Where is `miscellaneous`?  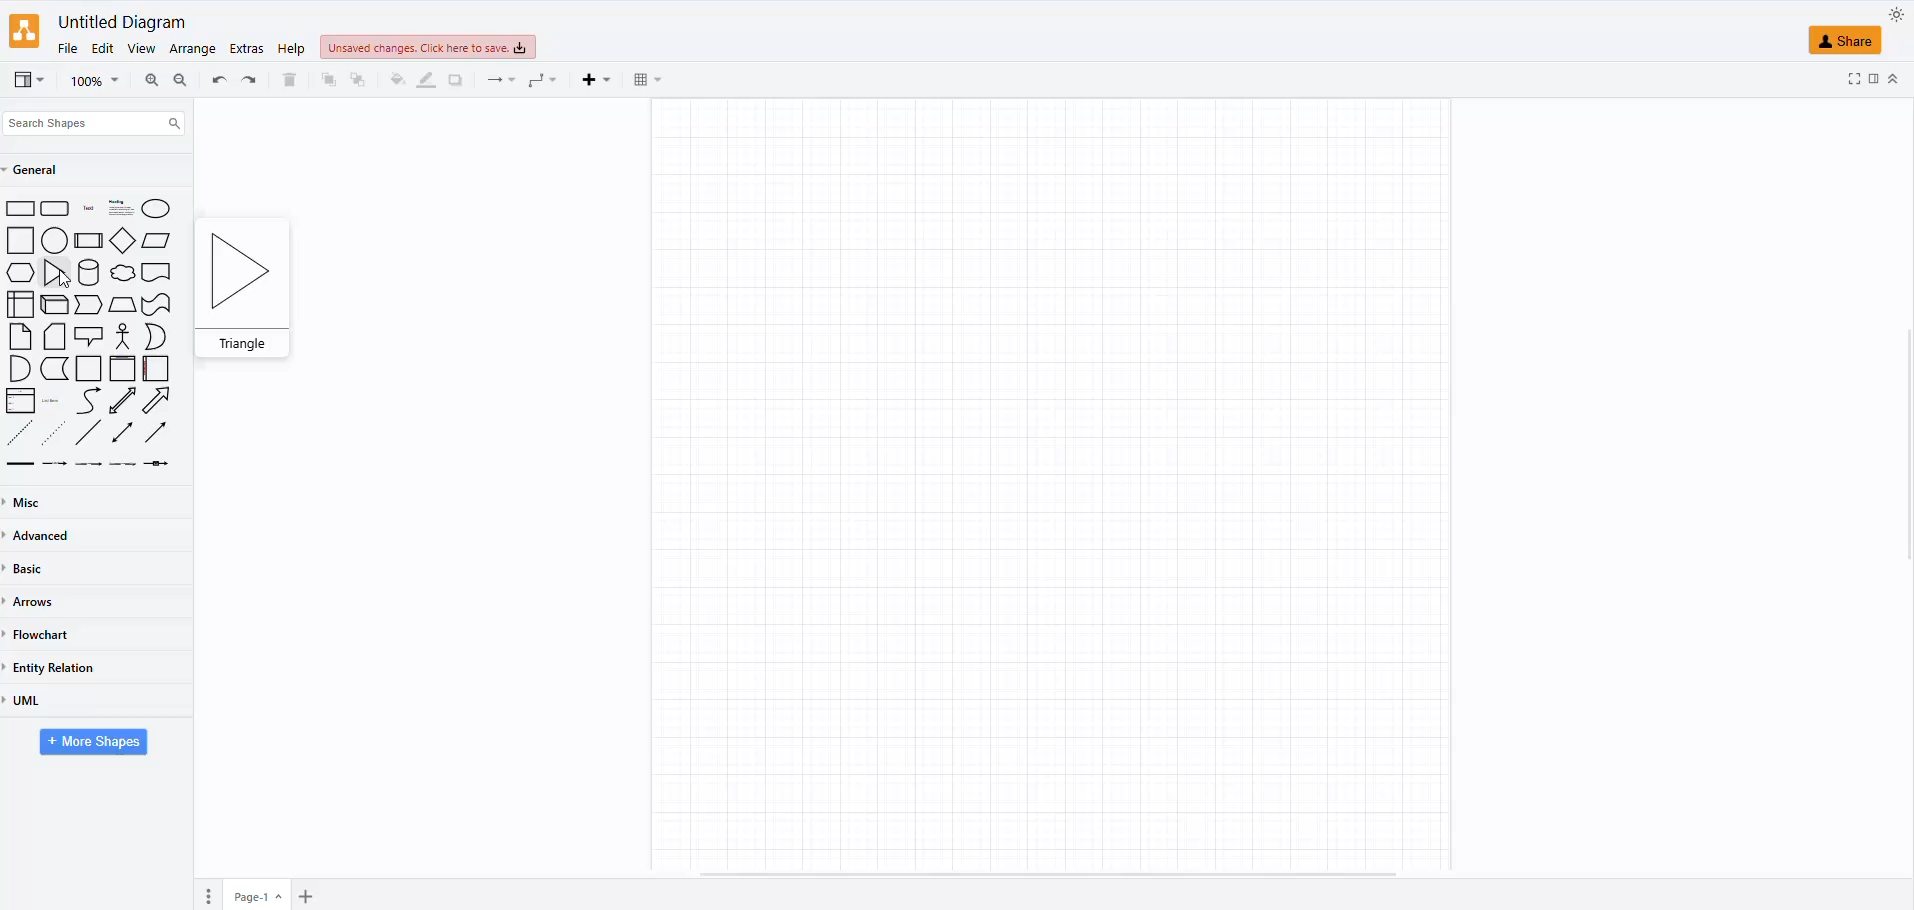
miscellaneous is located at coordinates (33, 500).